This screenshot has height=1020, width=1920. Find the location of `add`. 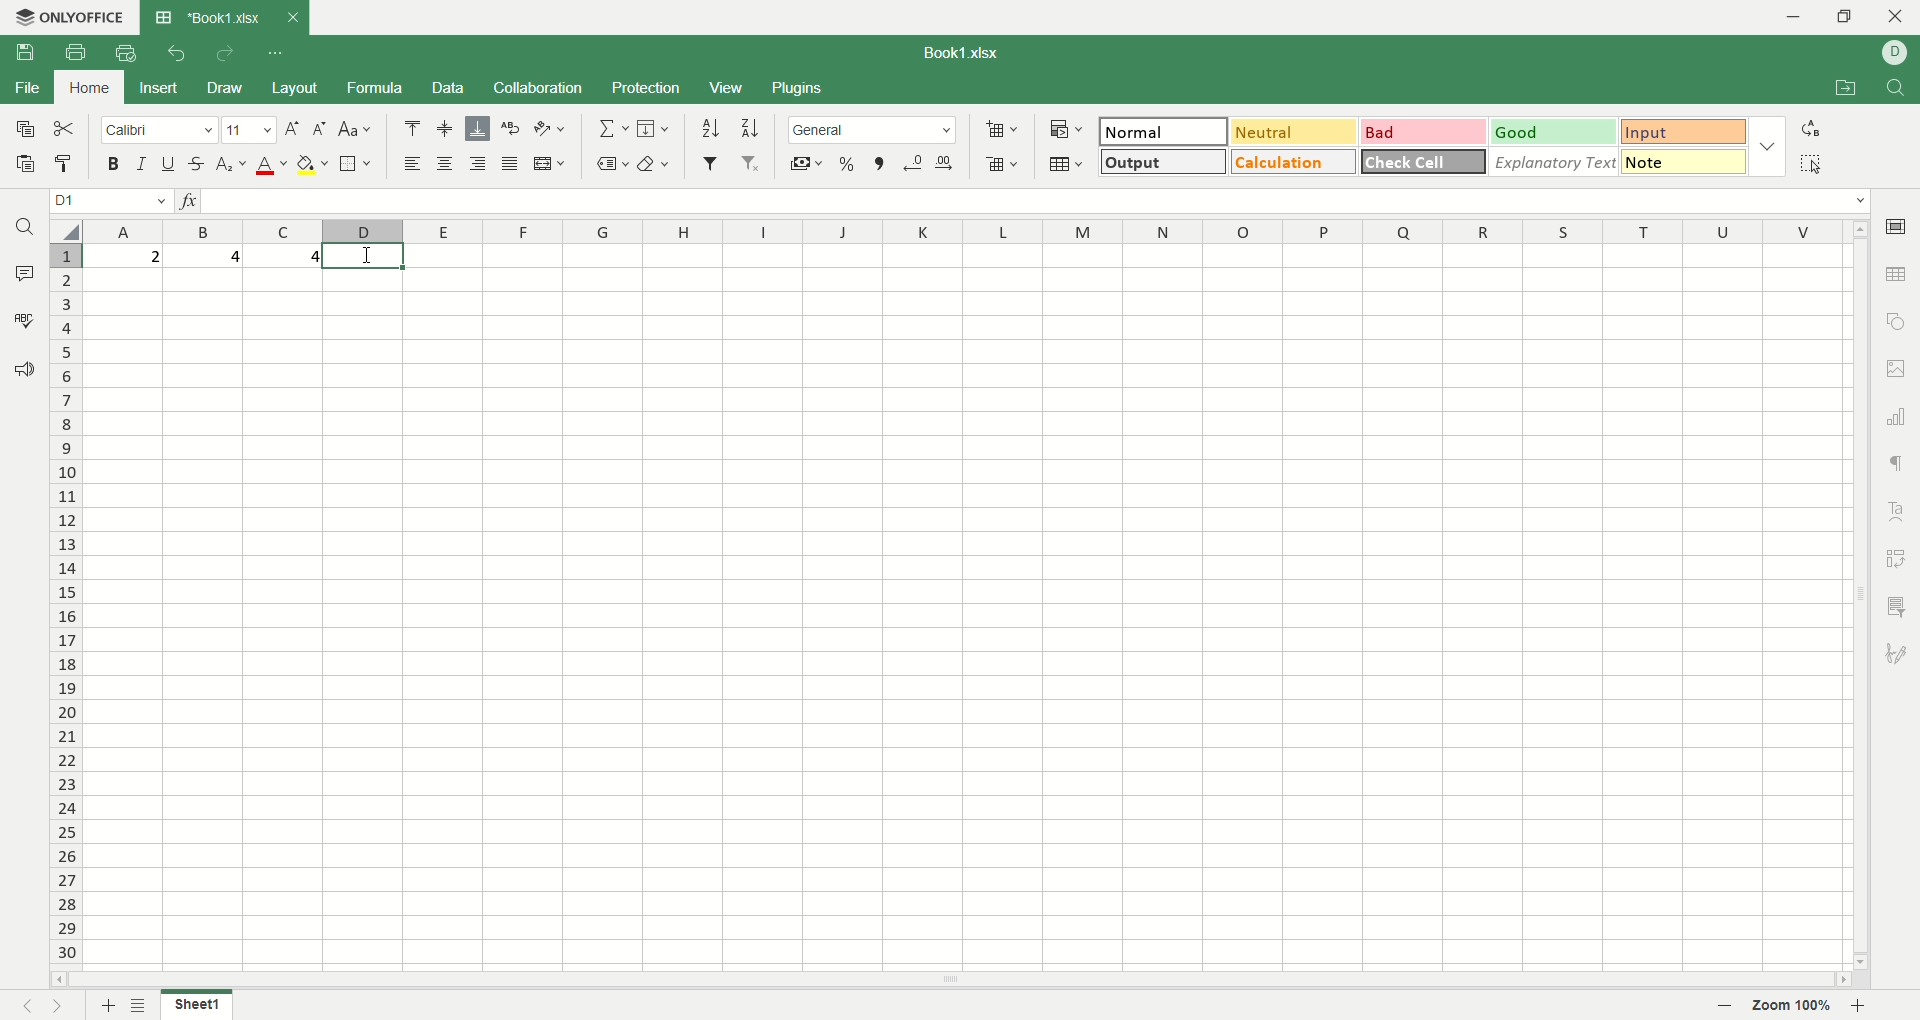

add is located at coordinates (104, 1005).